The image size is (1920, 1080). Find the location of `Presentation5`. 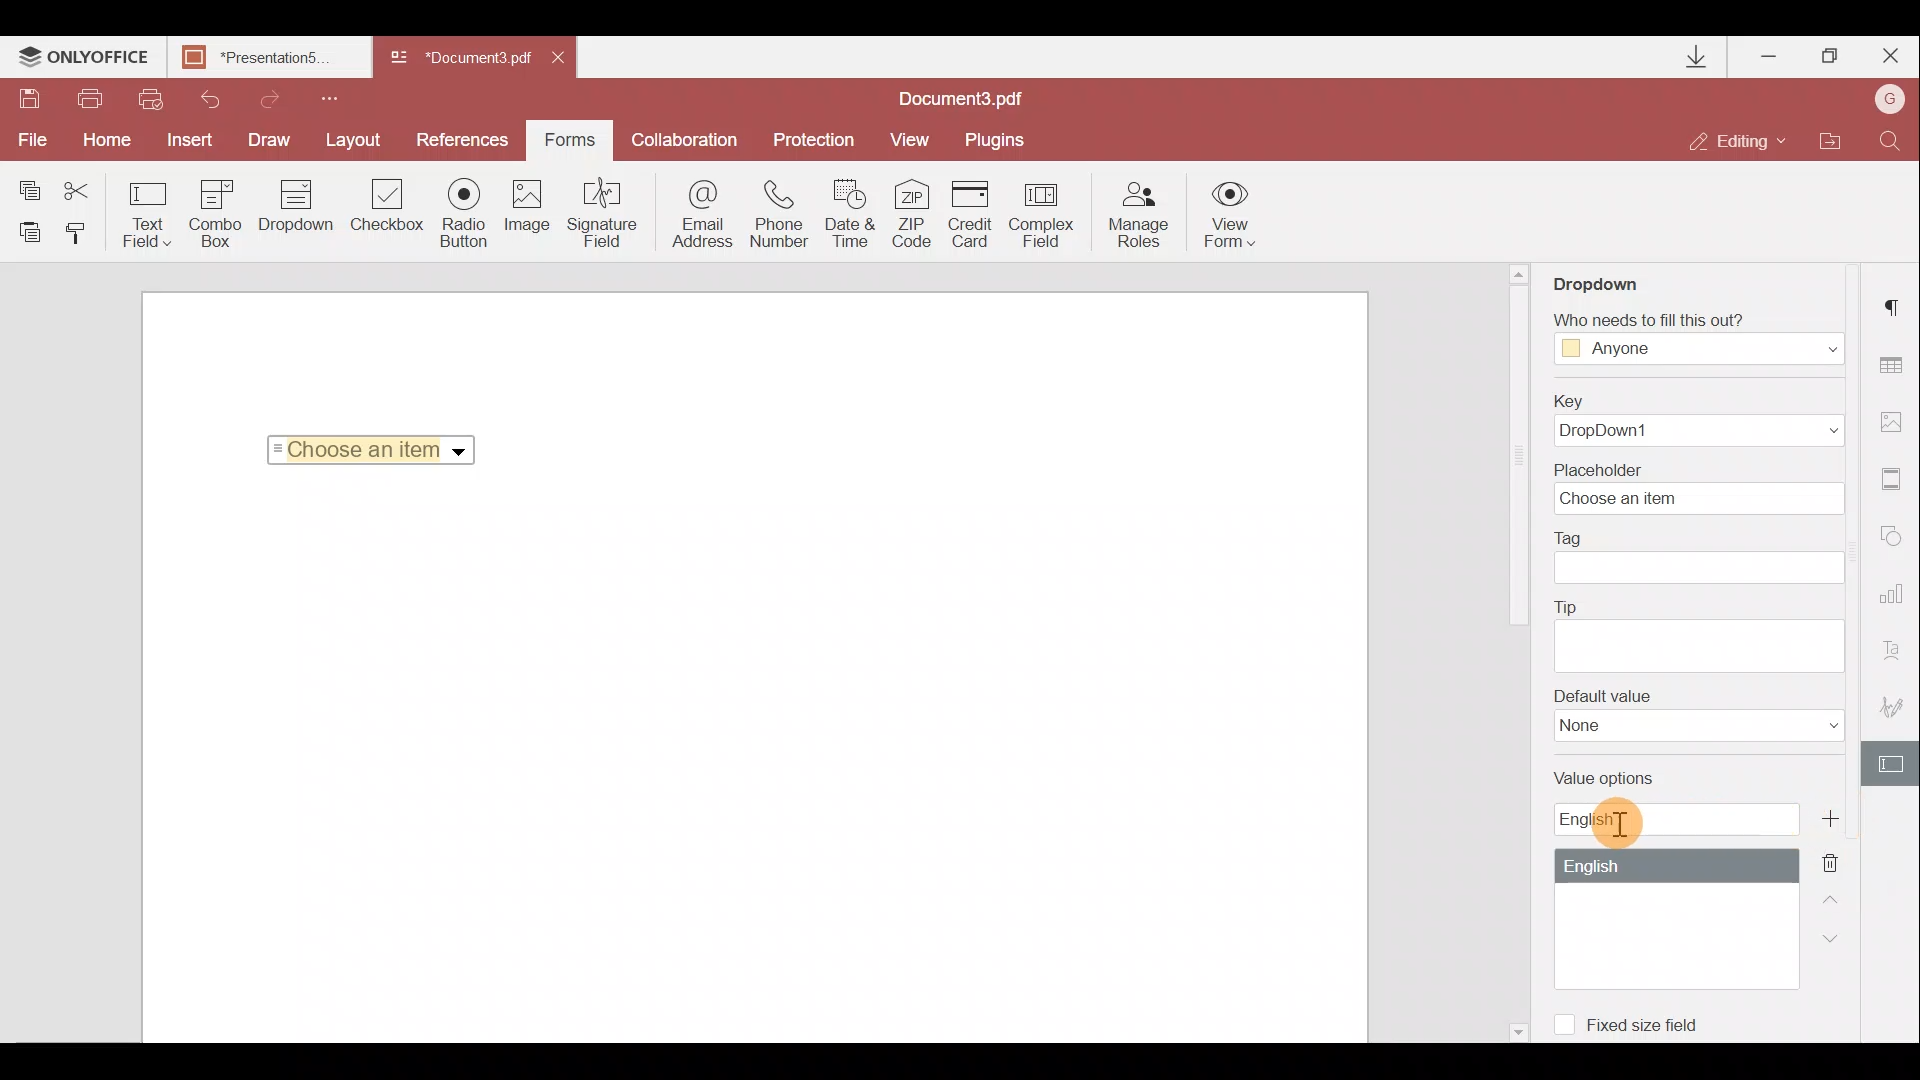

Presentation5 is located at coordinates (265, 59).